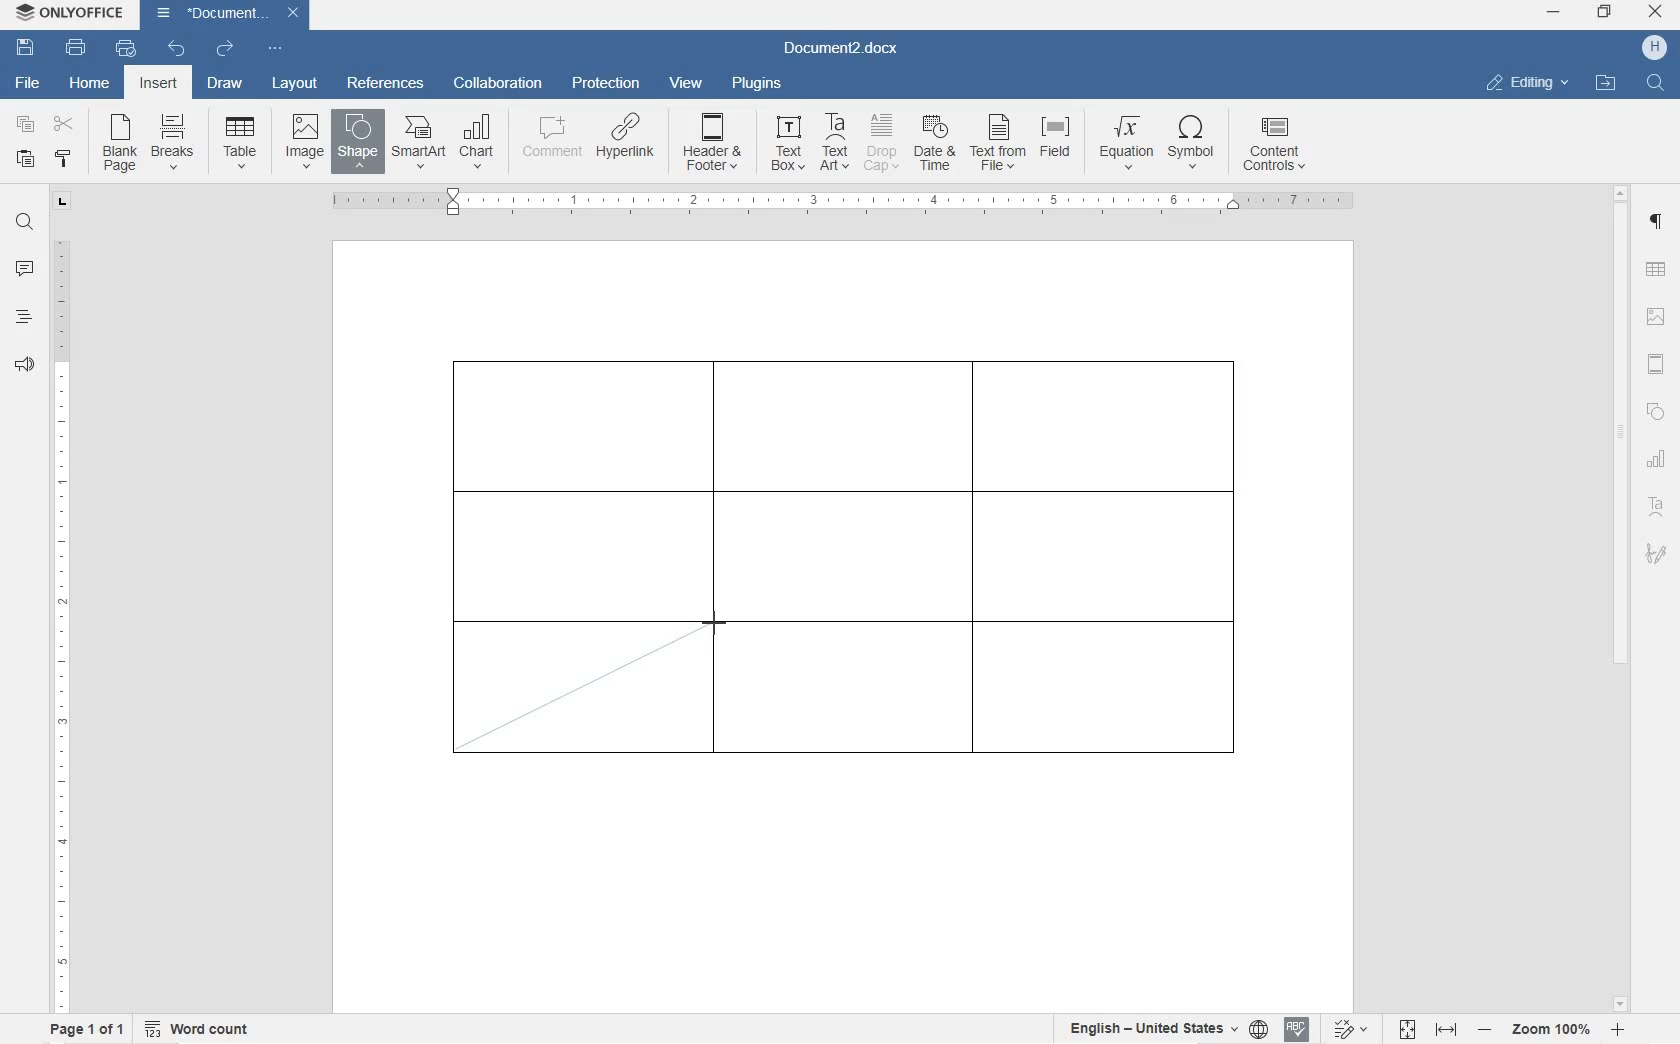 This screenshot has width=1680, height=1044. Describe the element at coordinates (498, 84) in the screenshot. I see `collaboration` at that location.